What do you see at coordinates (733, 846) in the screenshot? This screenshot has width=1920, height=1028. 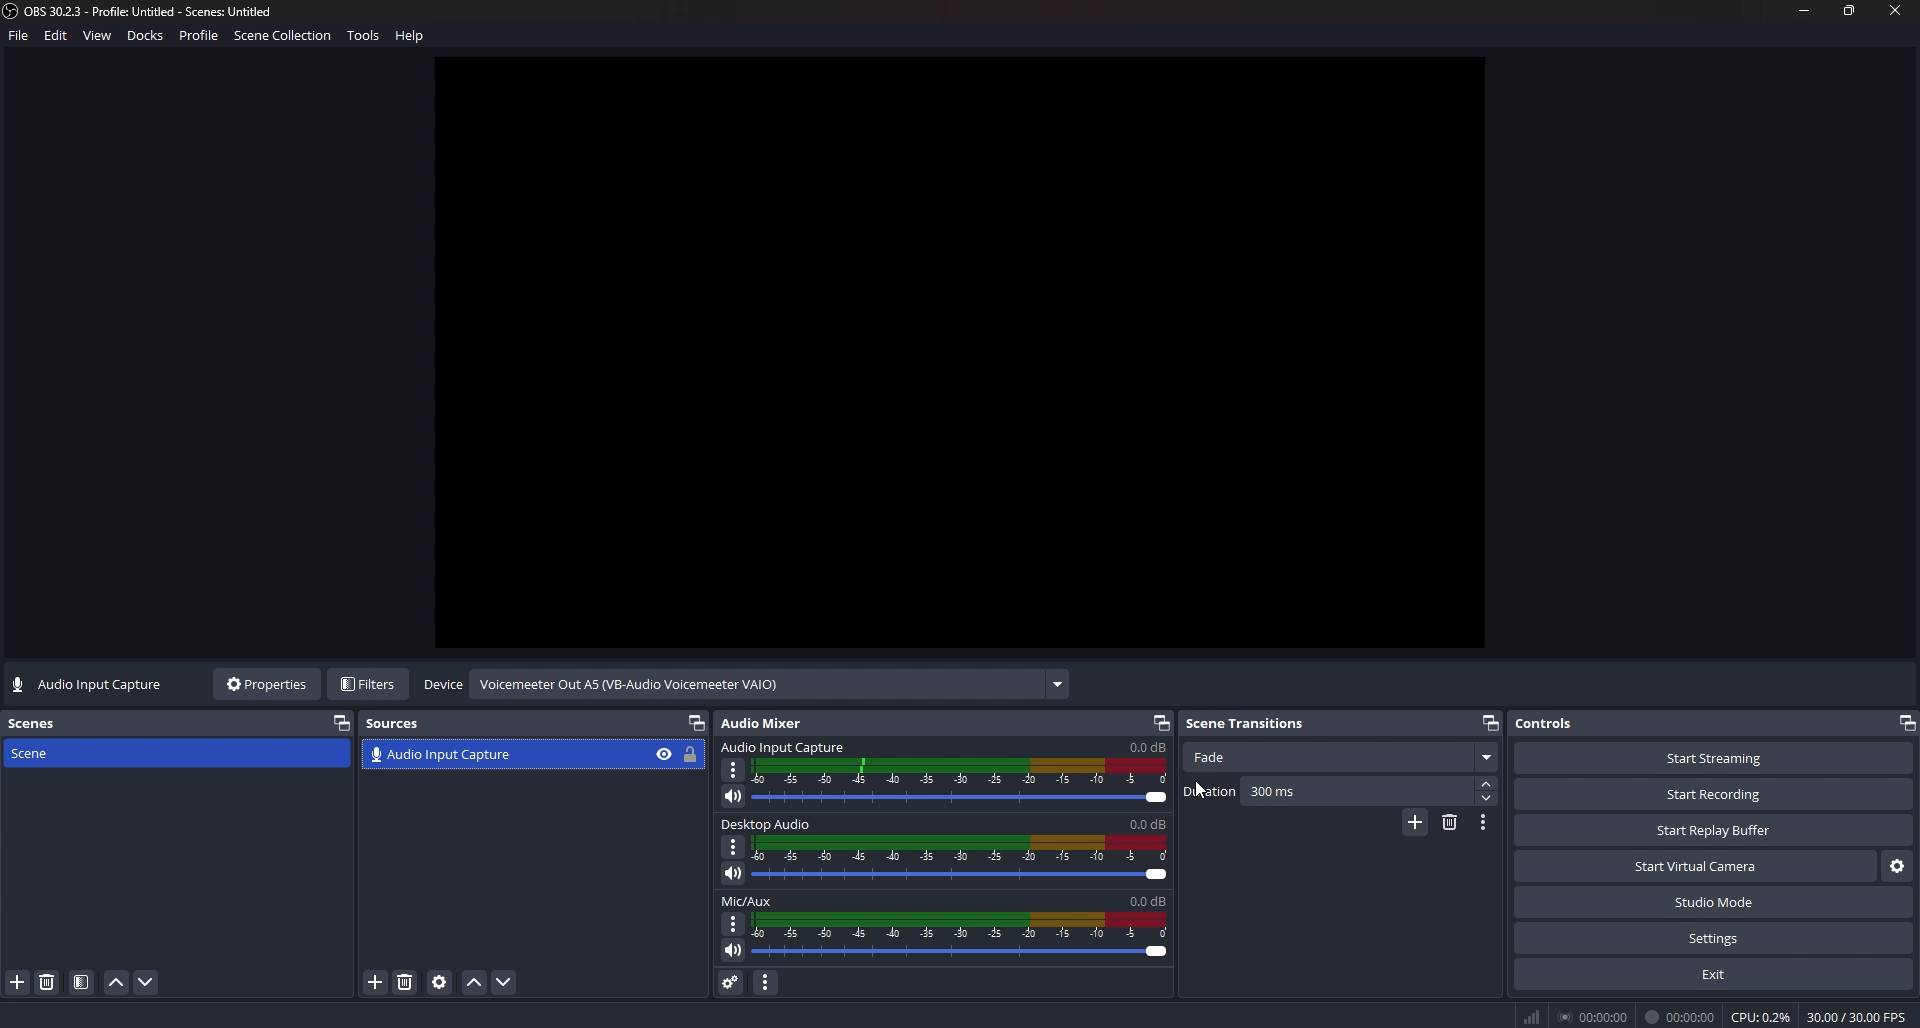 I see `options` at bounding box center [733, 846].